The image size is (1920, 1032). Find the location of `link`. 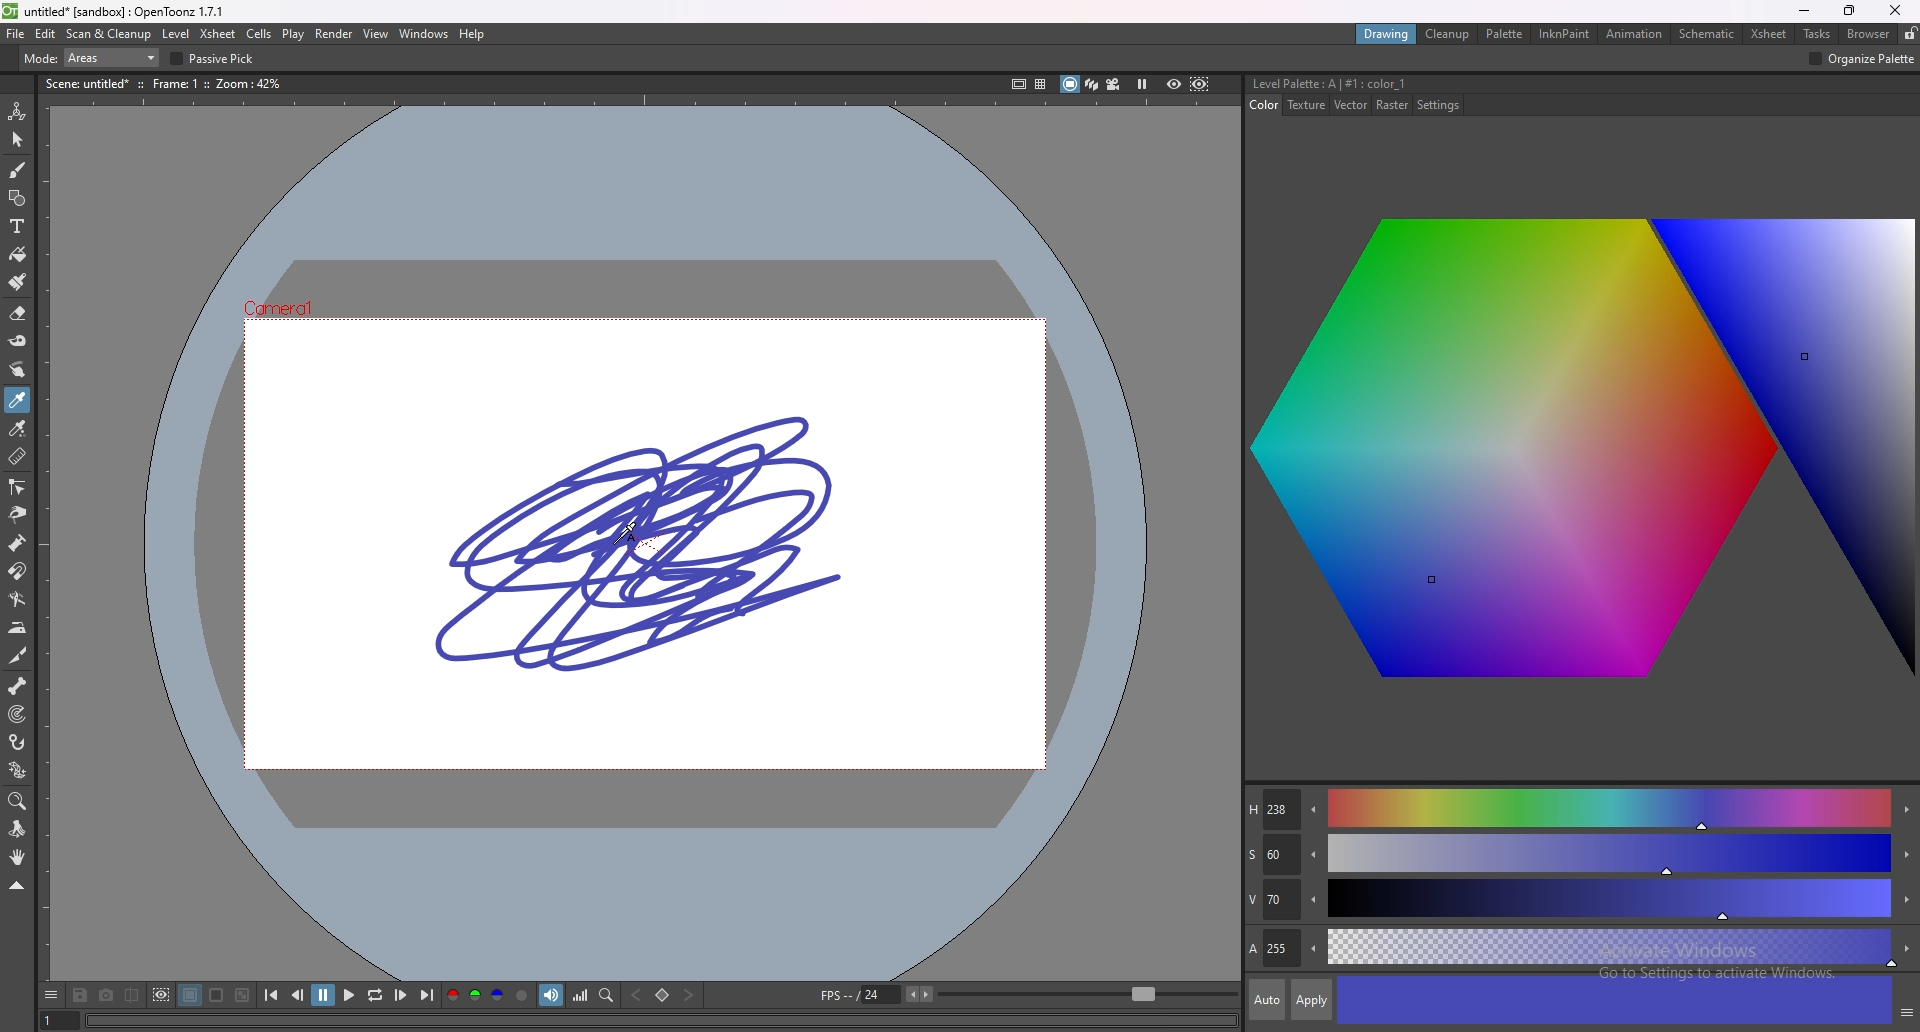

link is located at coordinates (940, 58).